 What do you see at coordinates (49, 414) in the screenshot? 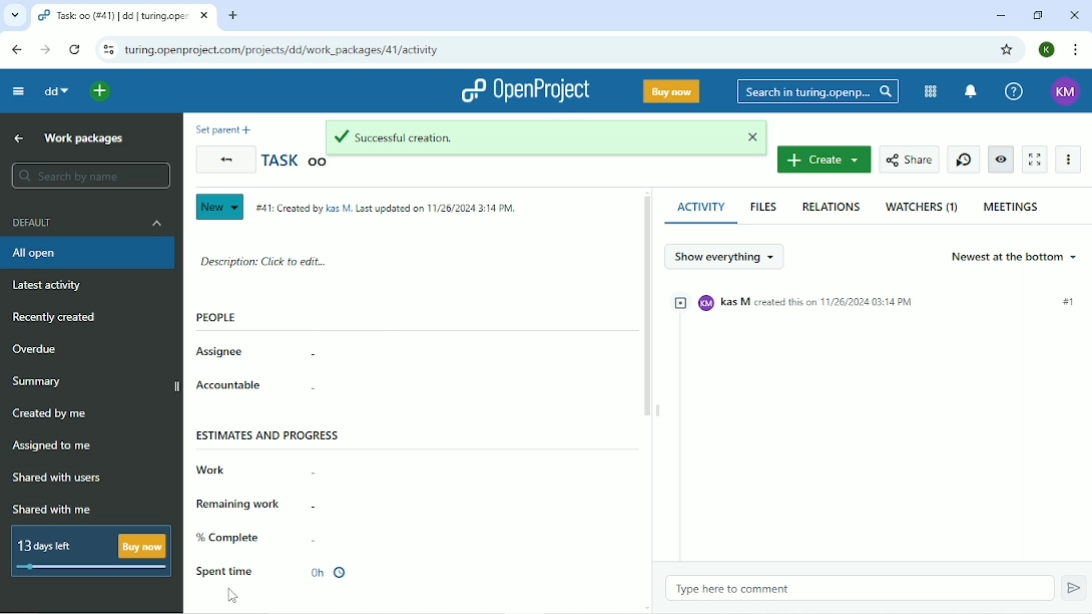
I see `Created by me` at bounding box center [49, 414].